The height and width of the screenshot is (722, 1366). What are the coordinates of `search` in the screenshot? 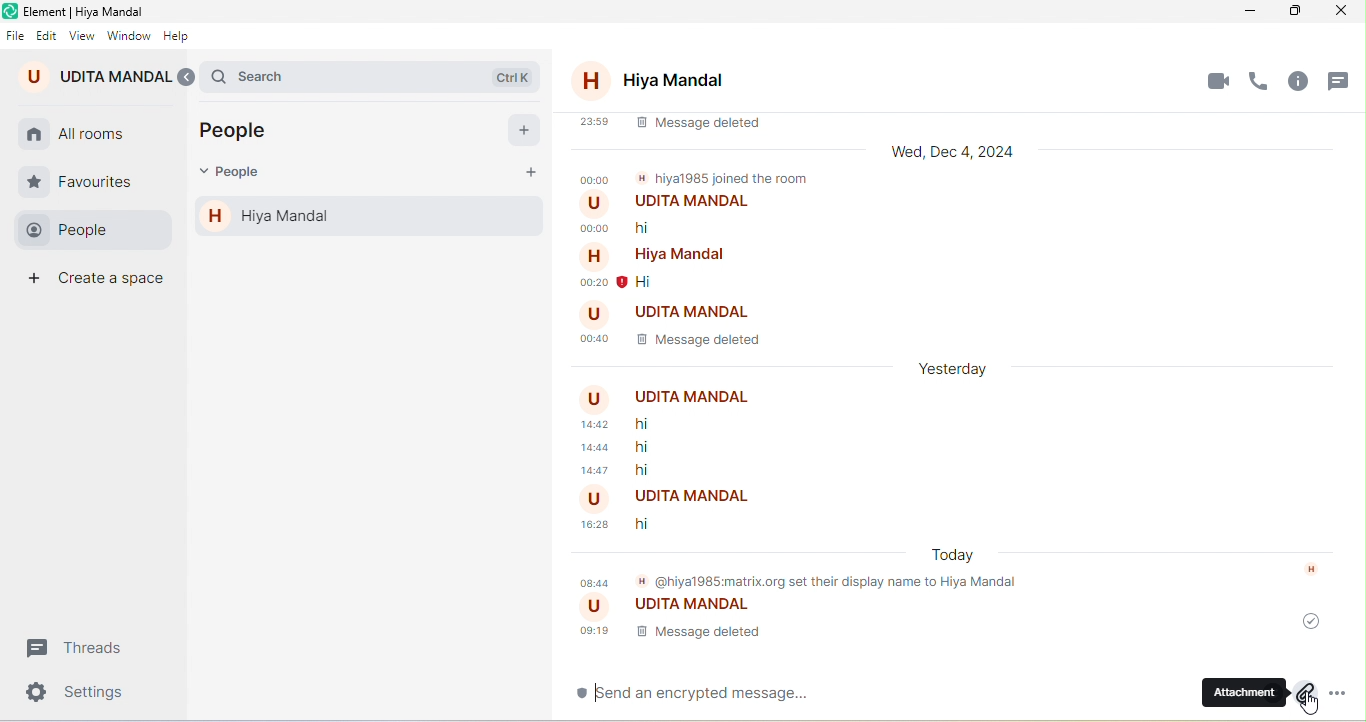 It's located at (380, 73).